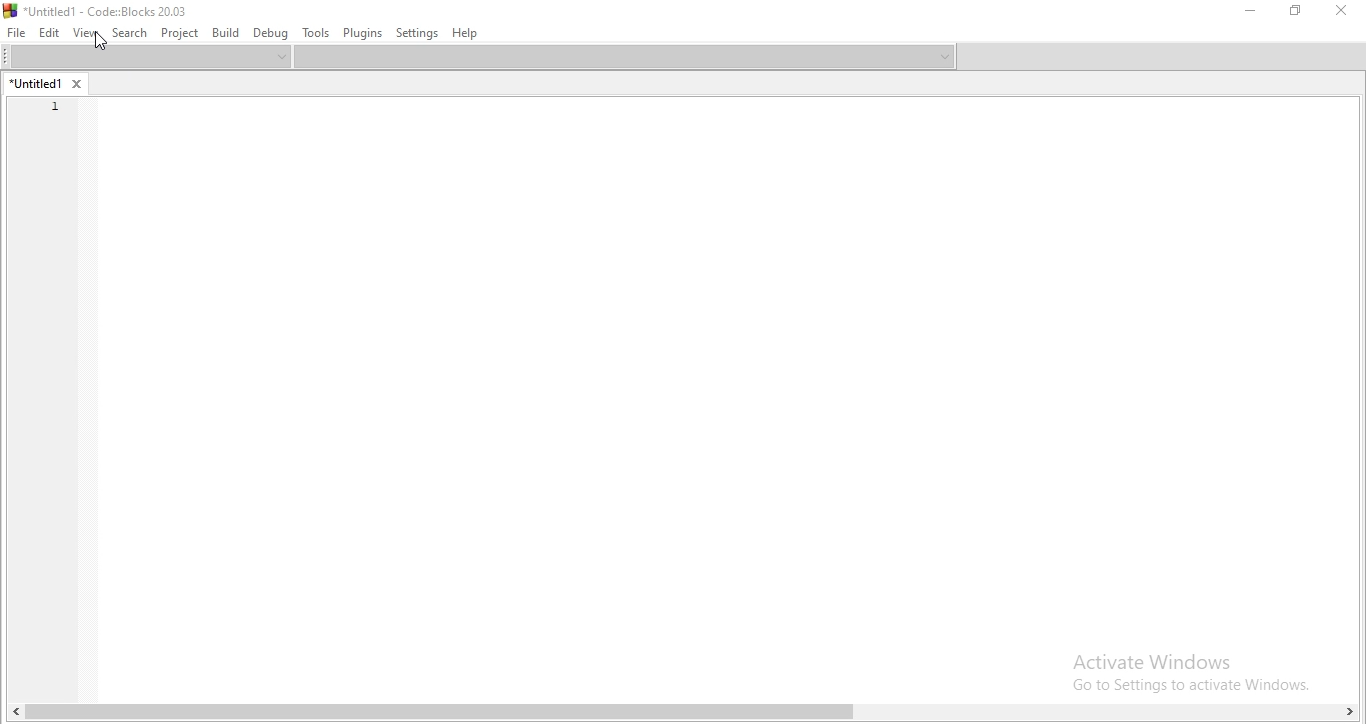  Describe the element at coordinates (1297, 12) in the screenshot. I see `Restore` at that location.